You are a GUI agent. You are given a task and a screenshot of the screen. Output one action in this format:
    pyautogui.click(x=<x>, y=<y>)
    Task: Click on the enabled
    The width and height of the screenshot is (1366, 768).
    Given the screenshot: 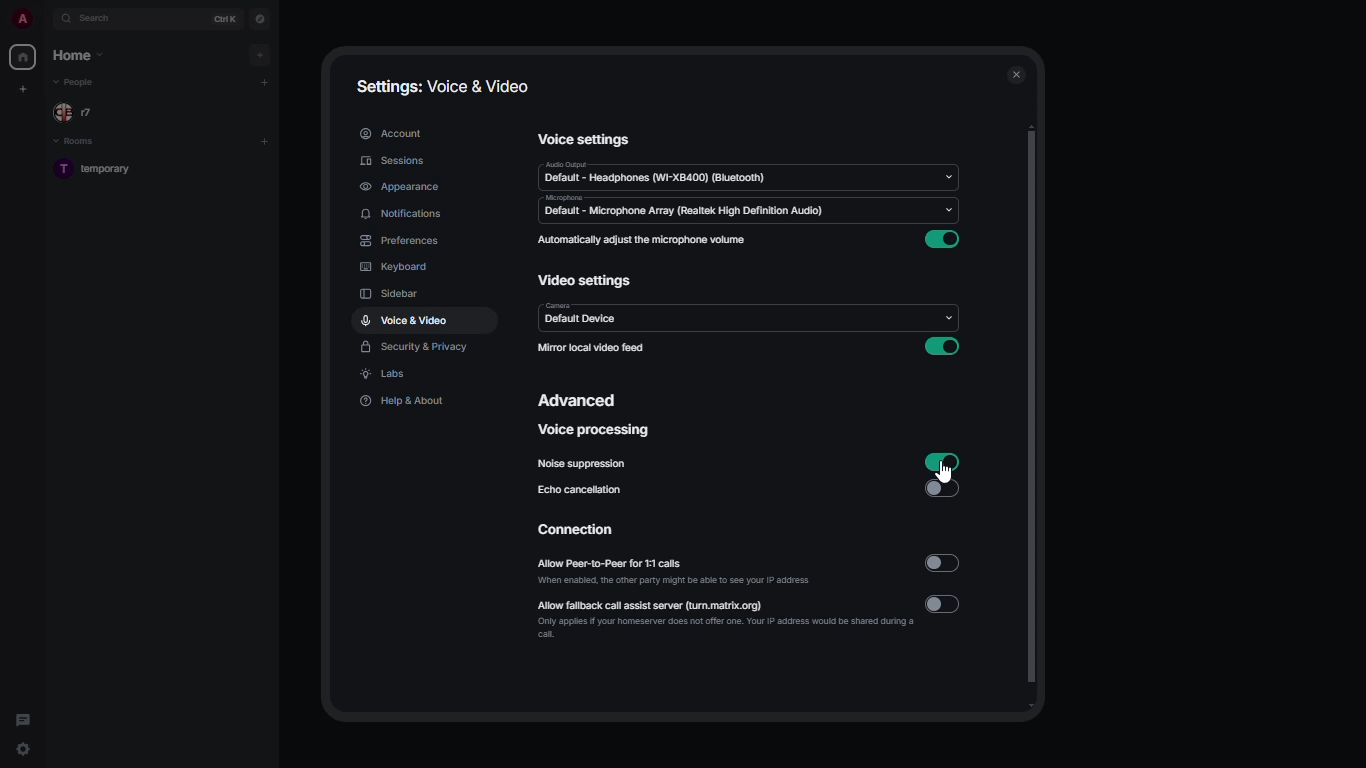 What is the action you would take?
    pyautogui.click(x=943, y=241)
    